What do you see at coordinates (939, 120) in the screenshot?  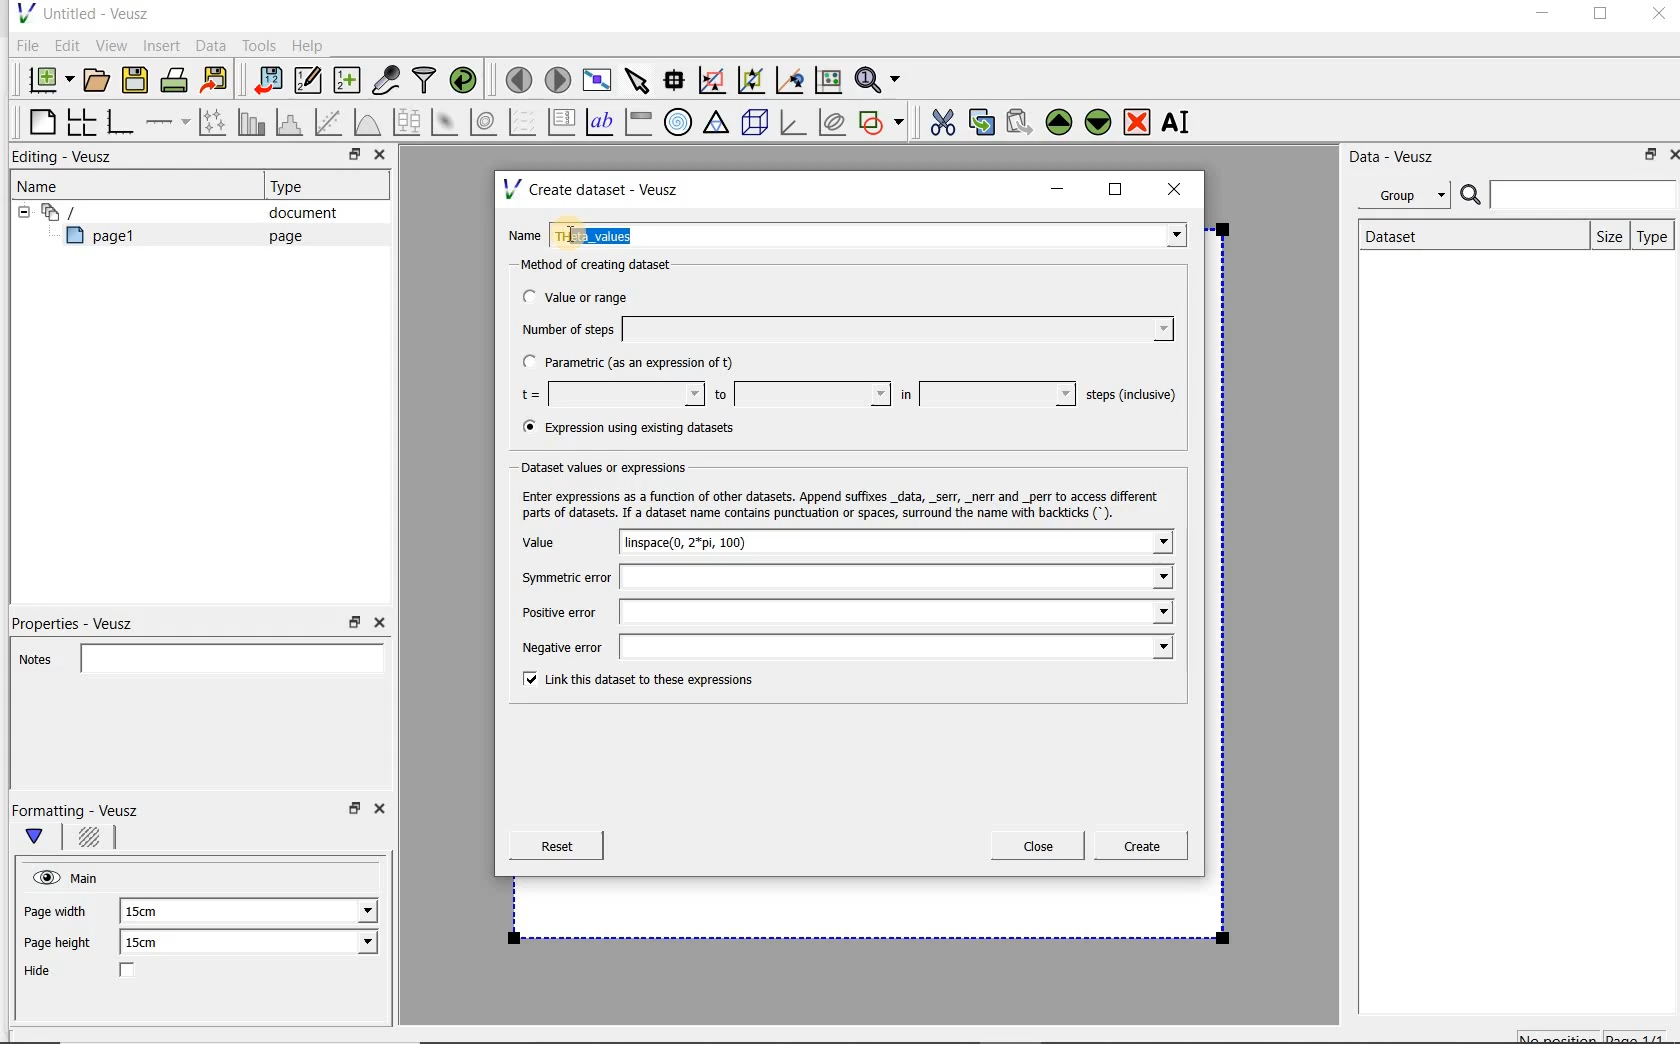 I see `cut the selected widget` at bounding box center [939, 120].